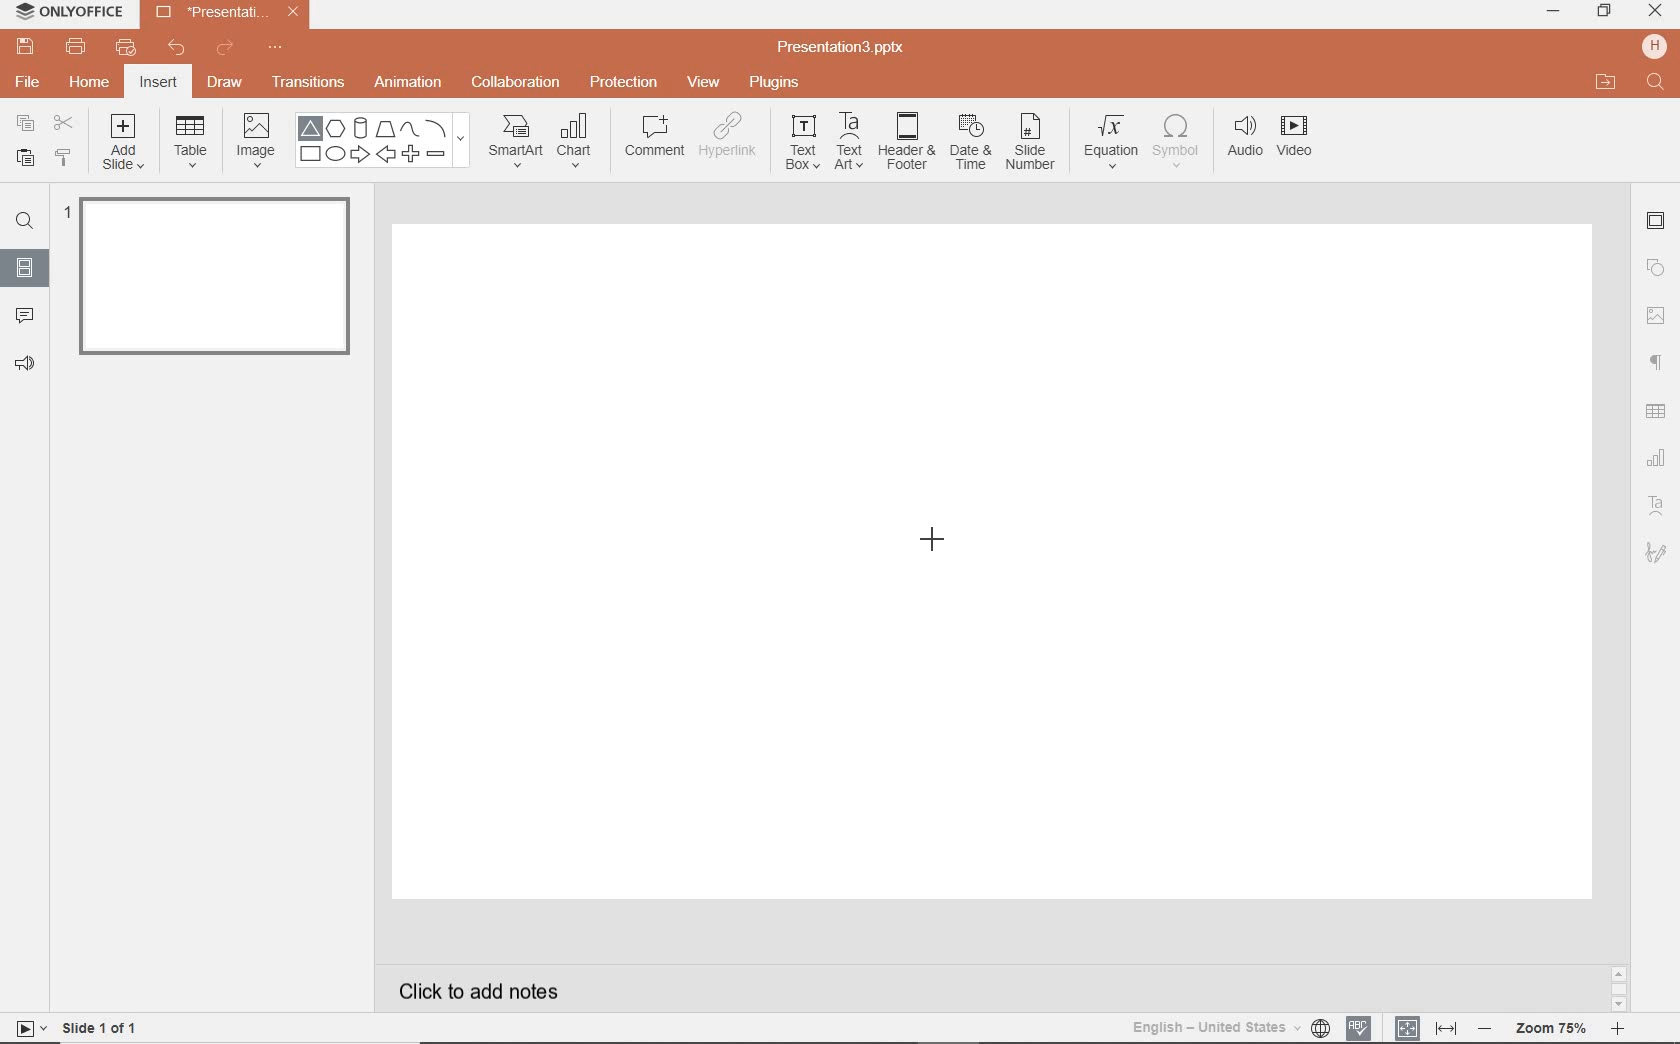 This screenshot has height=1044, width=1680. I want to click on CLICK TO ADD NOTES, so click(497, 991).